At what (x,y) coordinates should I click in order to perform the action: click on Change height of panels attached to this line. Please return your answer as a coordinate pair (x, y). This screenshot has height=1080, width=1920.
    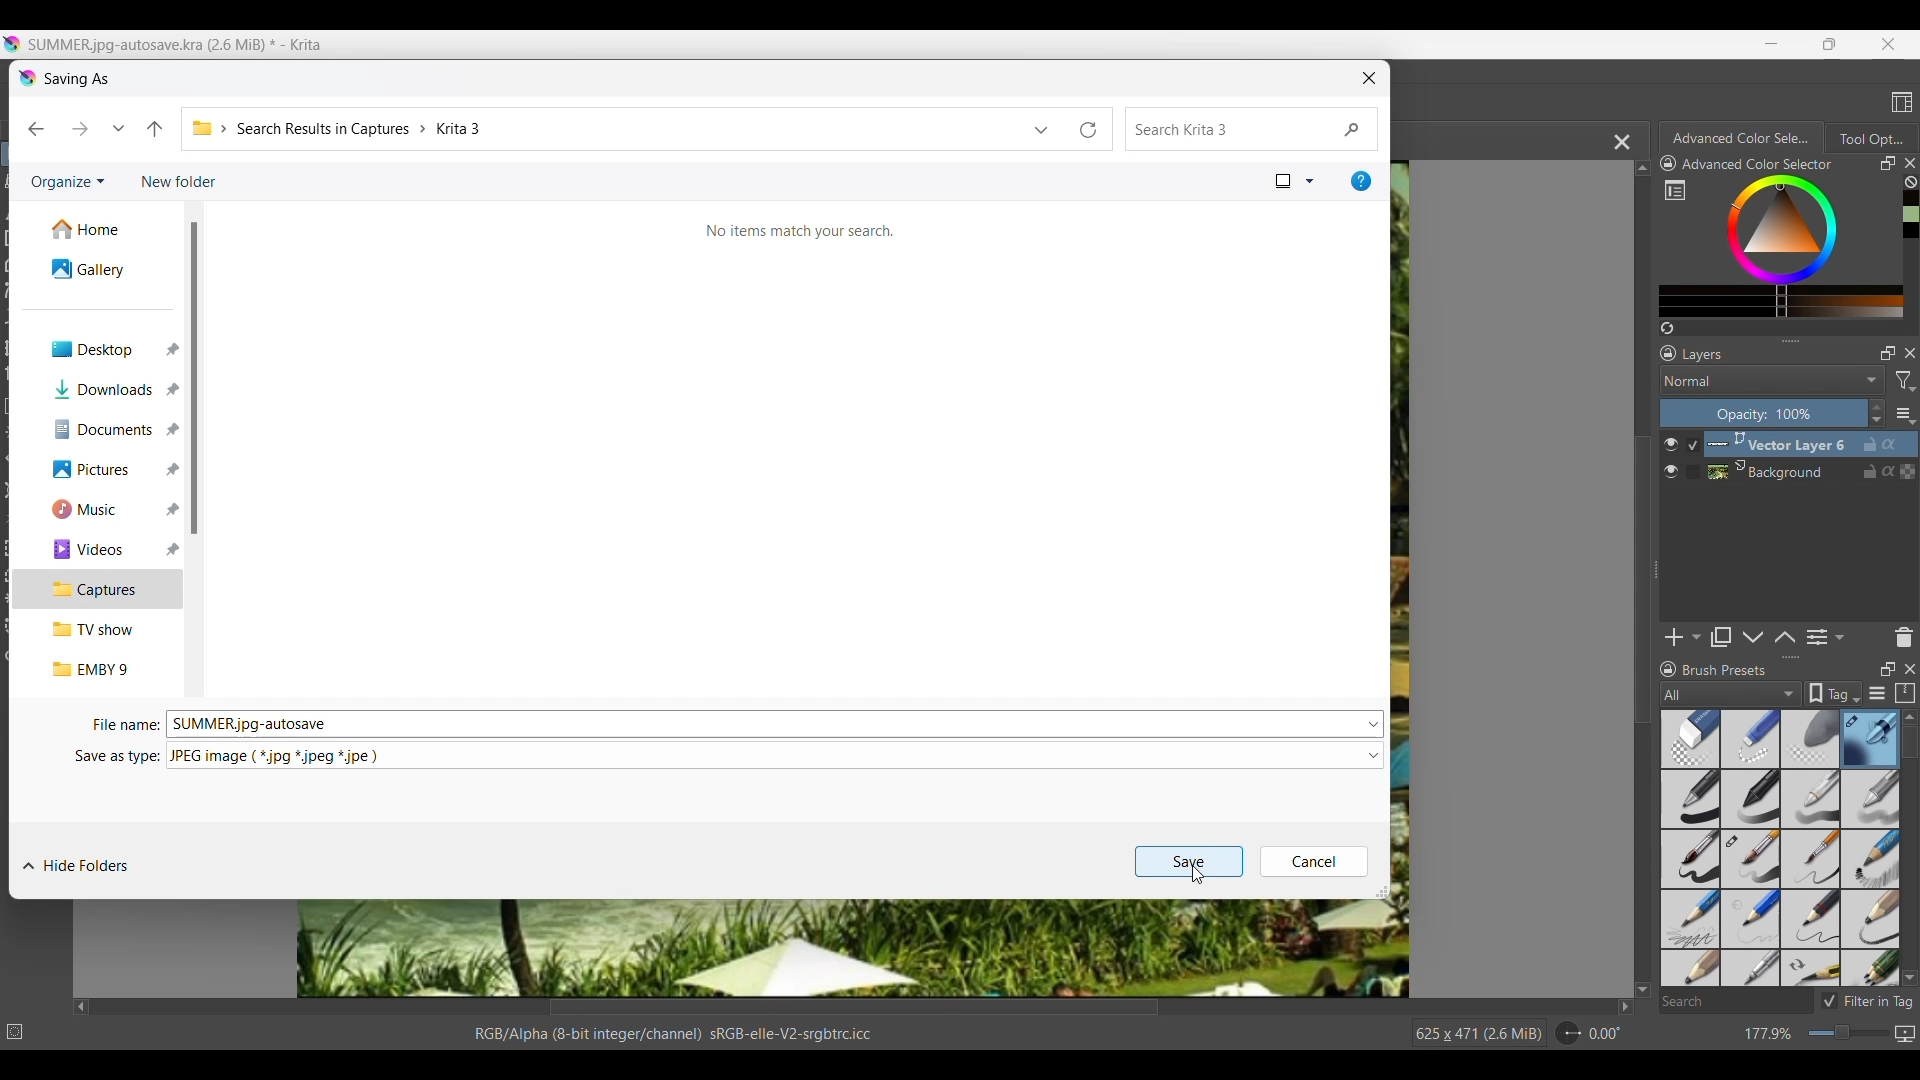
    Looking at the image, I should click on (1765, 340).